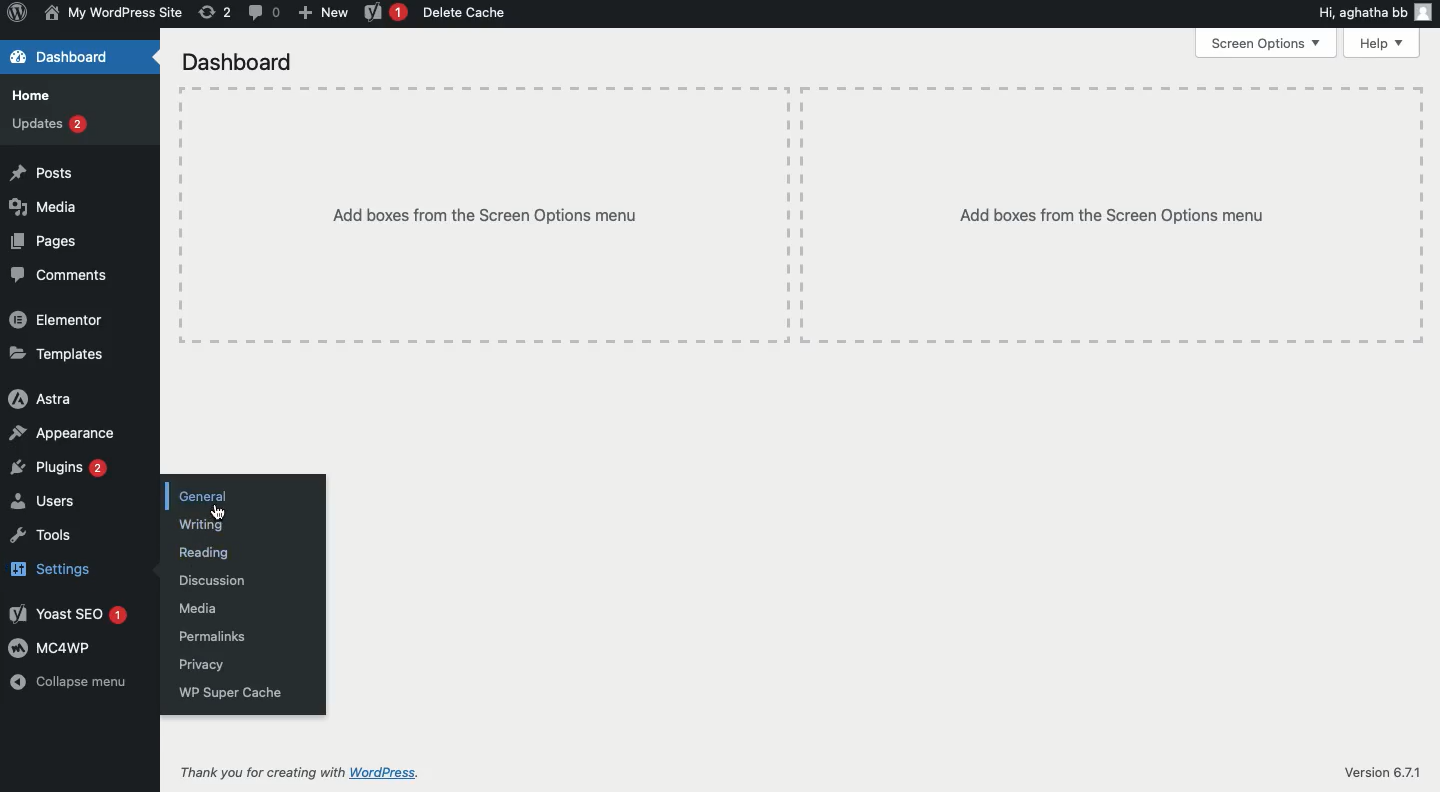 The width and height of the screenshot is (1440, 792). Describe the element at coordinates (1264, 45) in the screenshot. I see `Screen options` at that location.